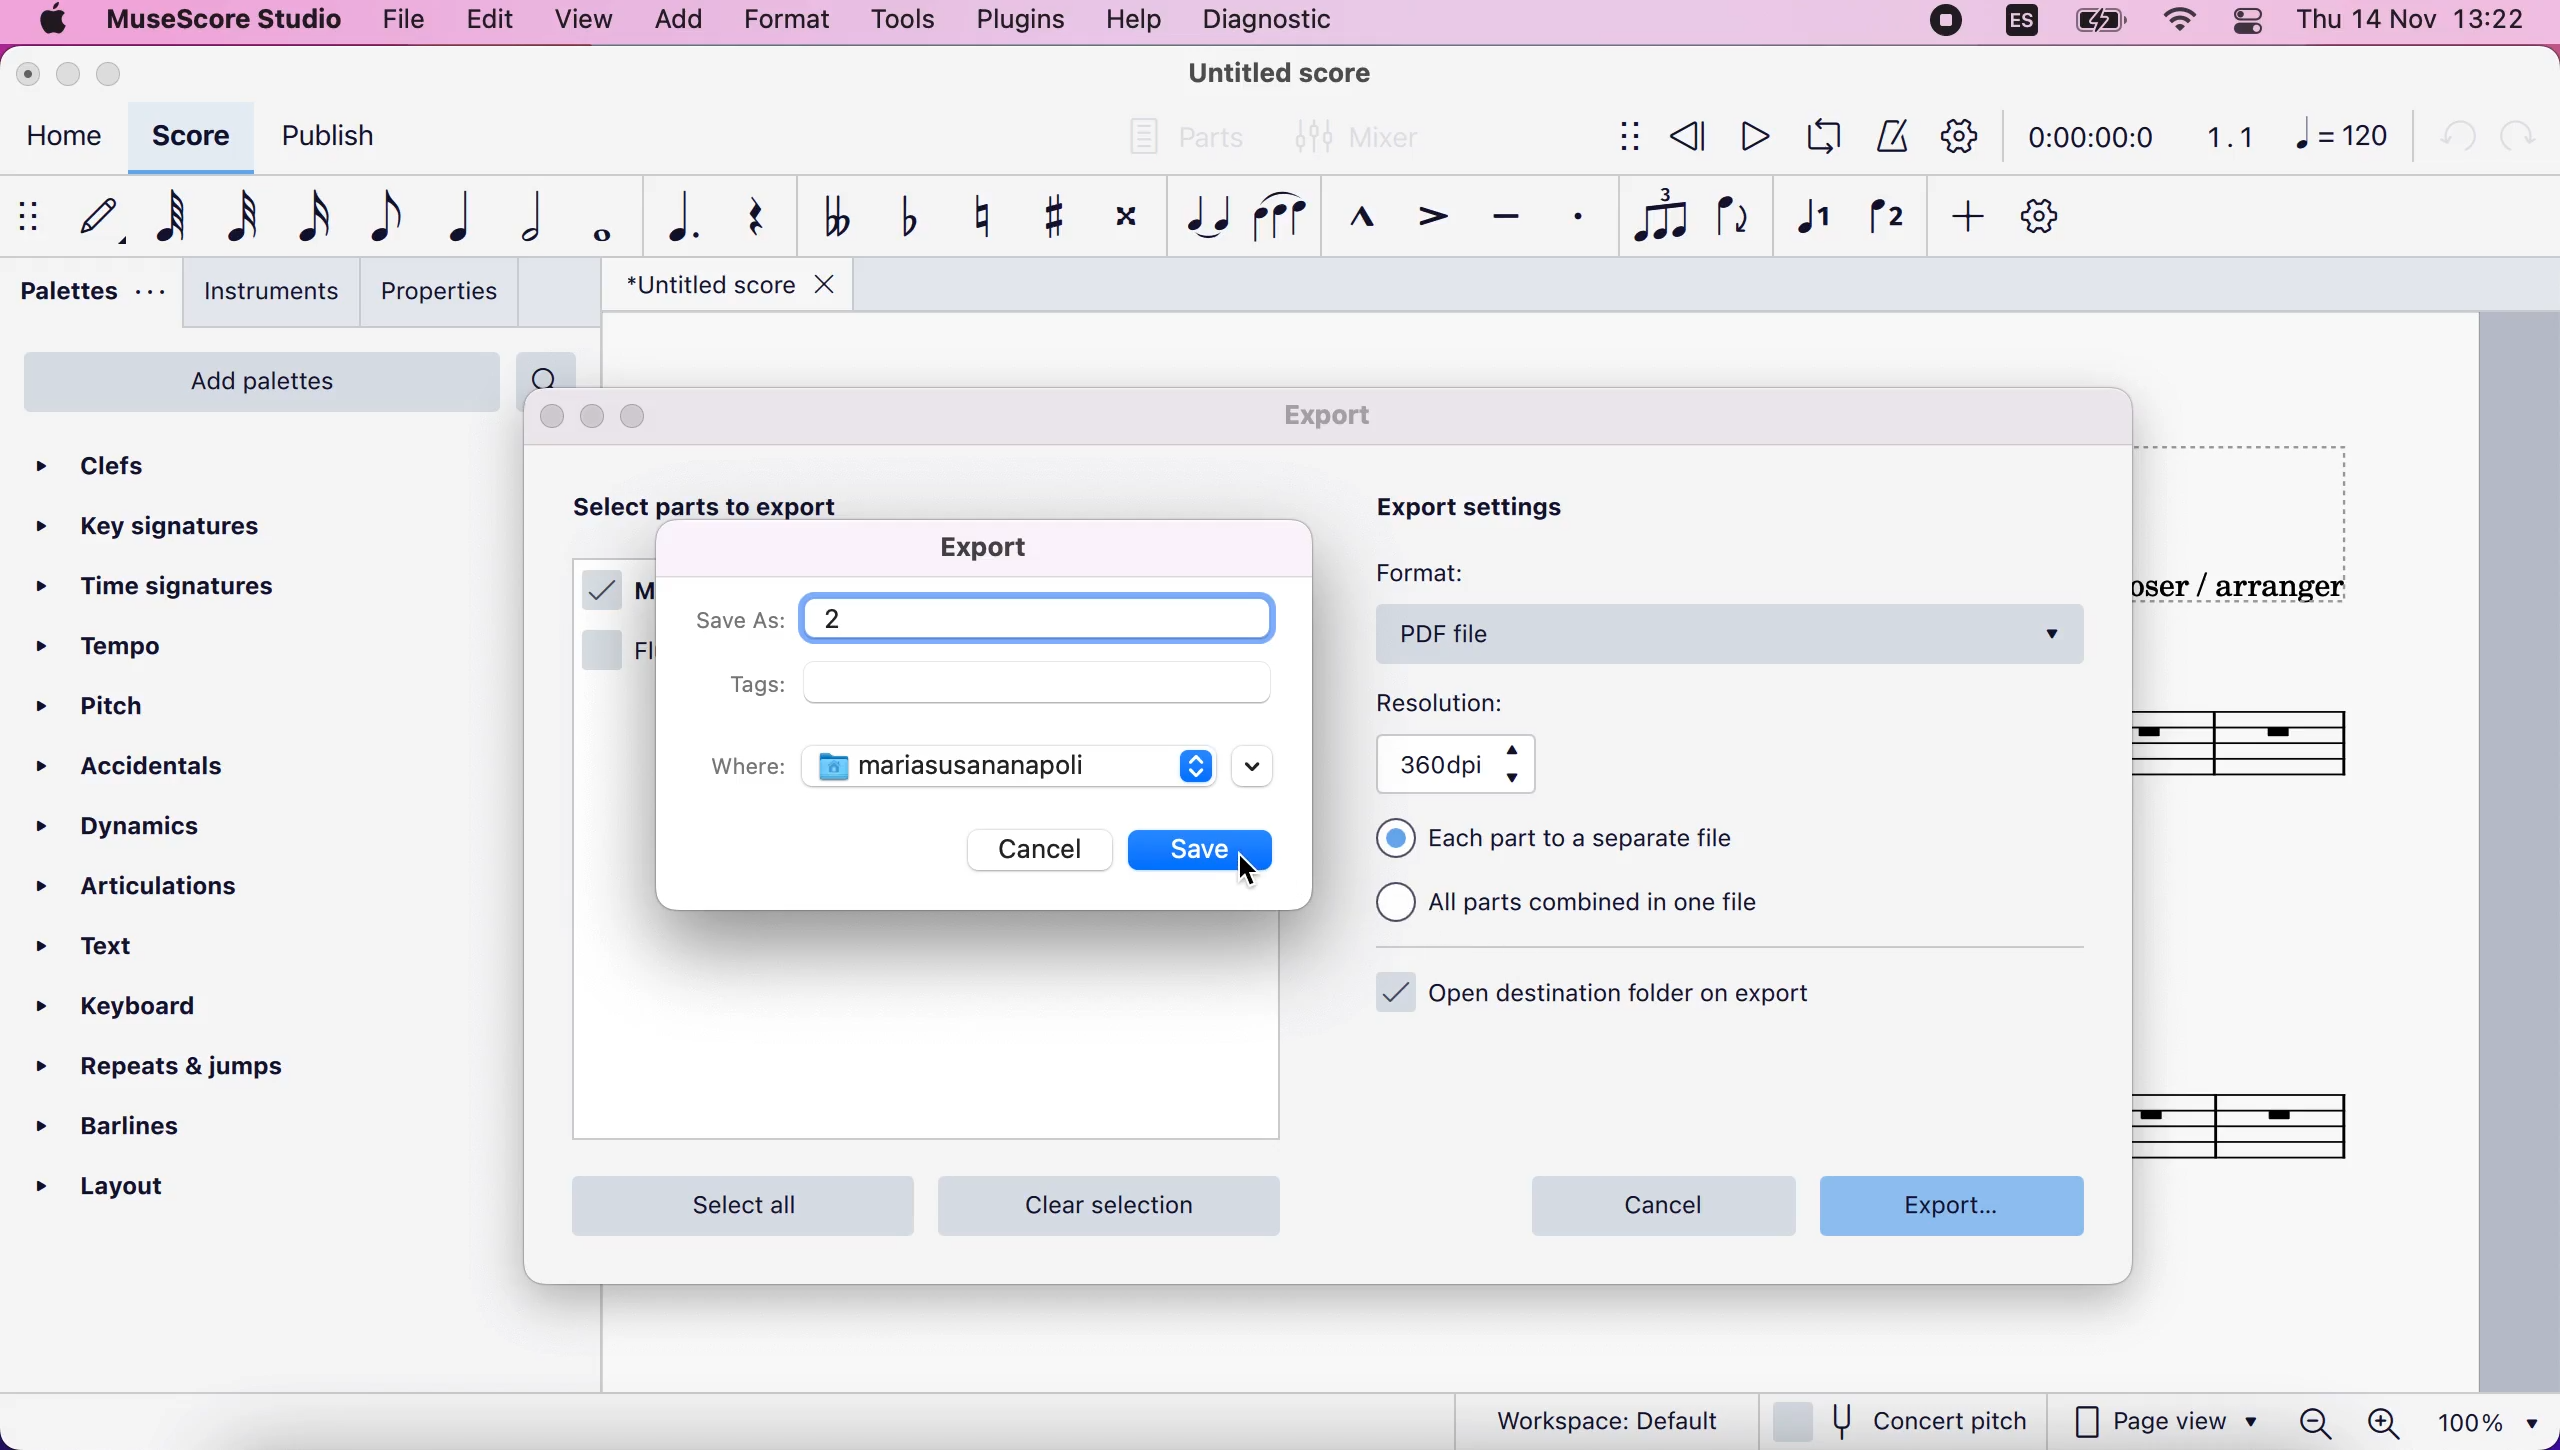 The height and width of the screenshot is (1450, 2560). Describe the element at coordinates (2163, 22) in the screenshot. I see `wifi` at that location.